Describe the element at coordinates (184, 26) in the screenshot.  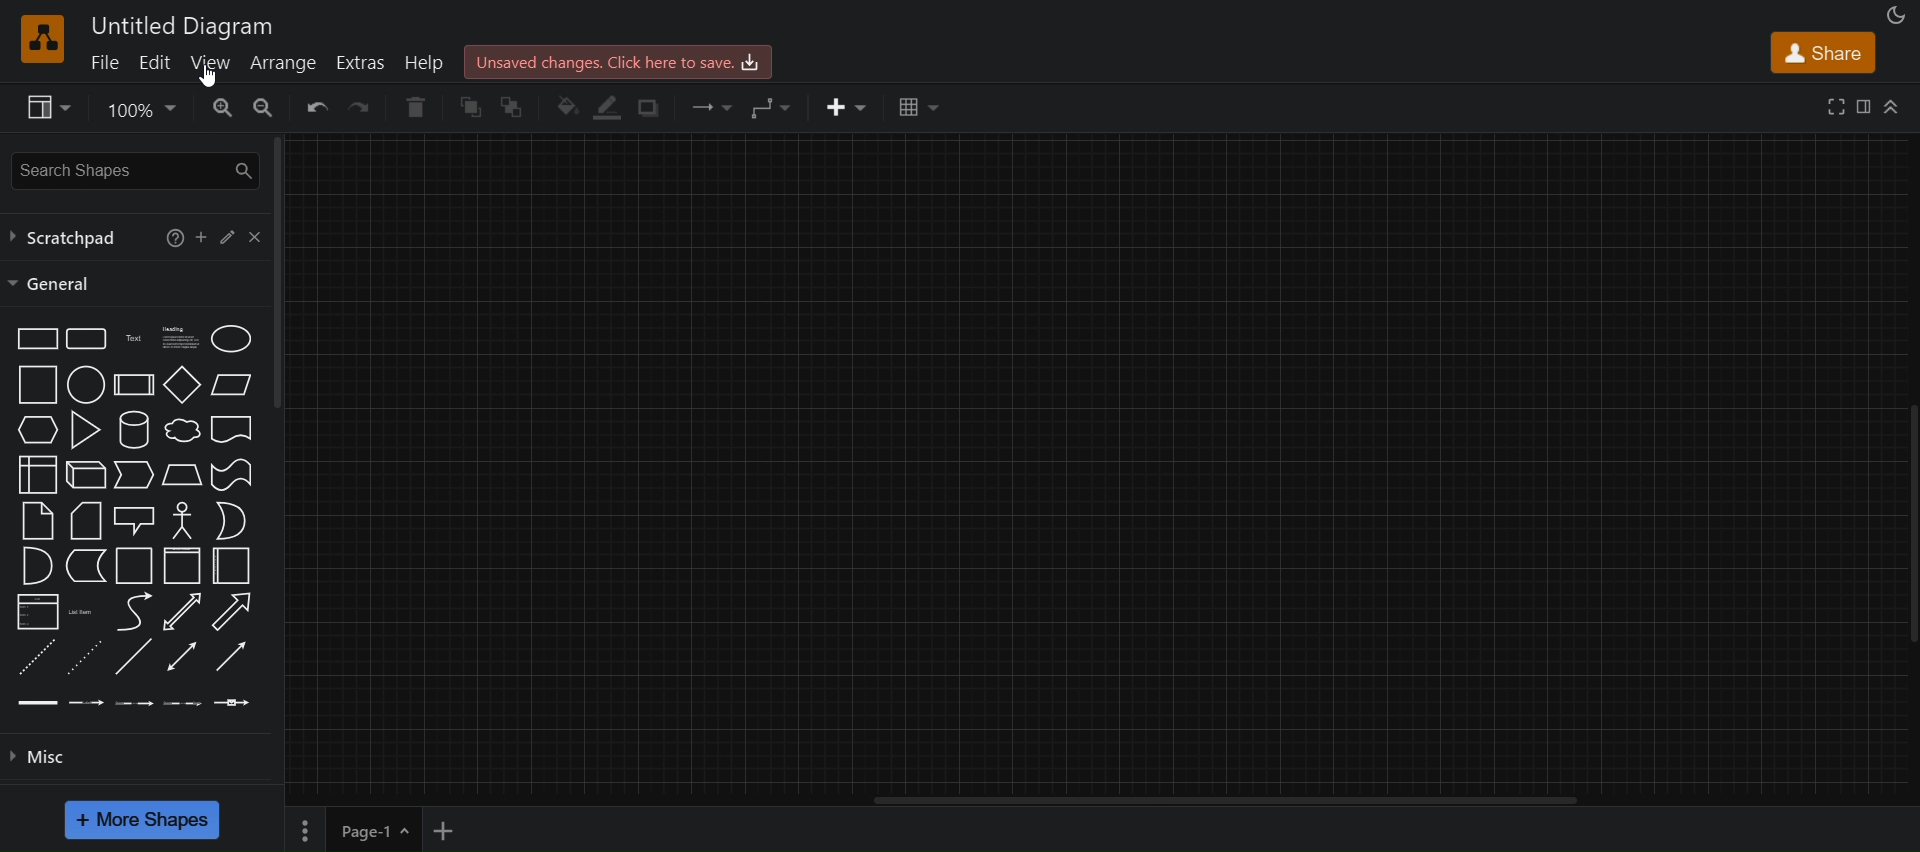
I see `title` at that location.